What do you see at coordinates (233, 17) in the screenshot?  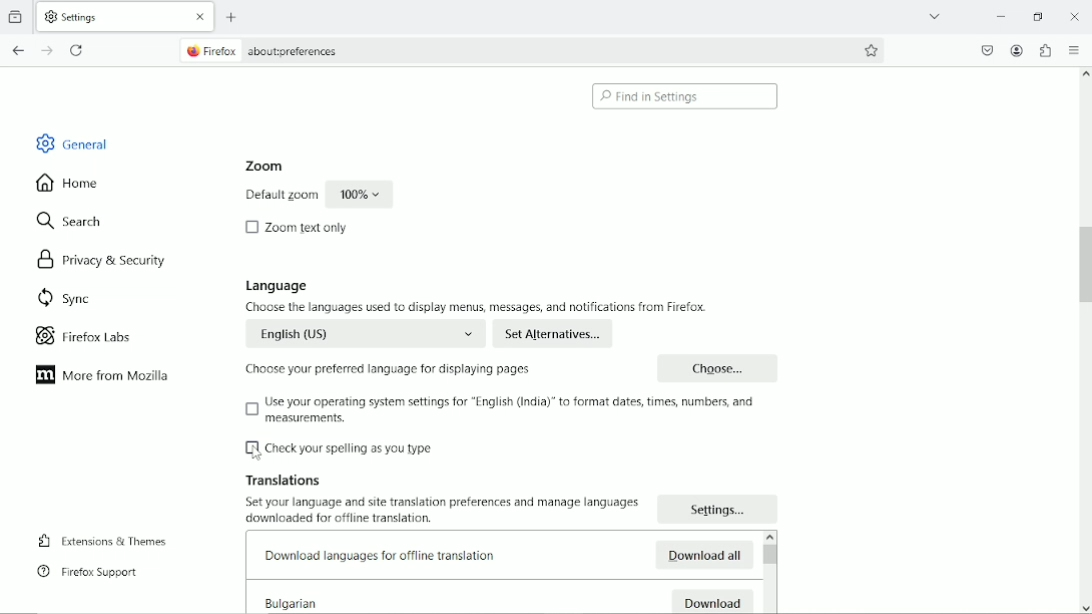 I see `New tab` at bounding box center [233, 17].